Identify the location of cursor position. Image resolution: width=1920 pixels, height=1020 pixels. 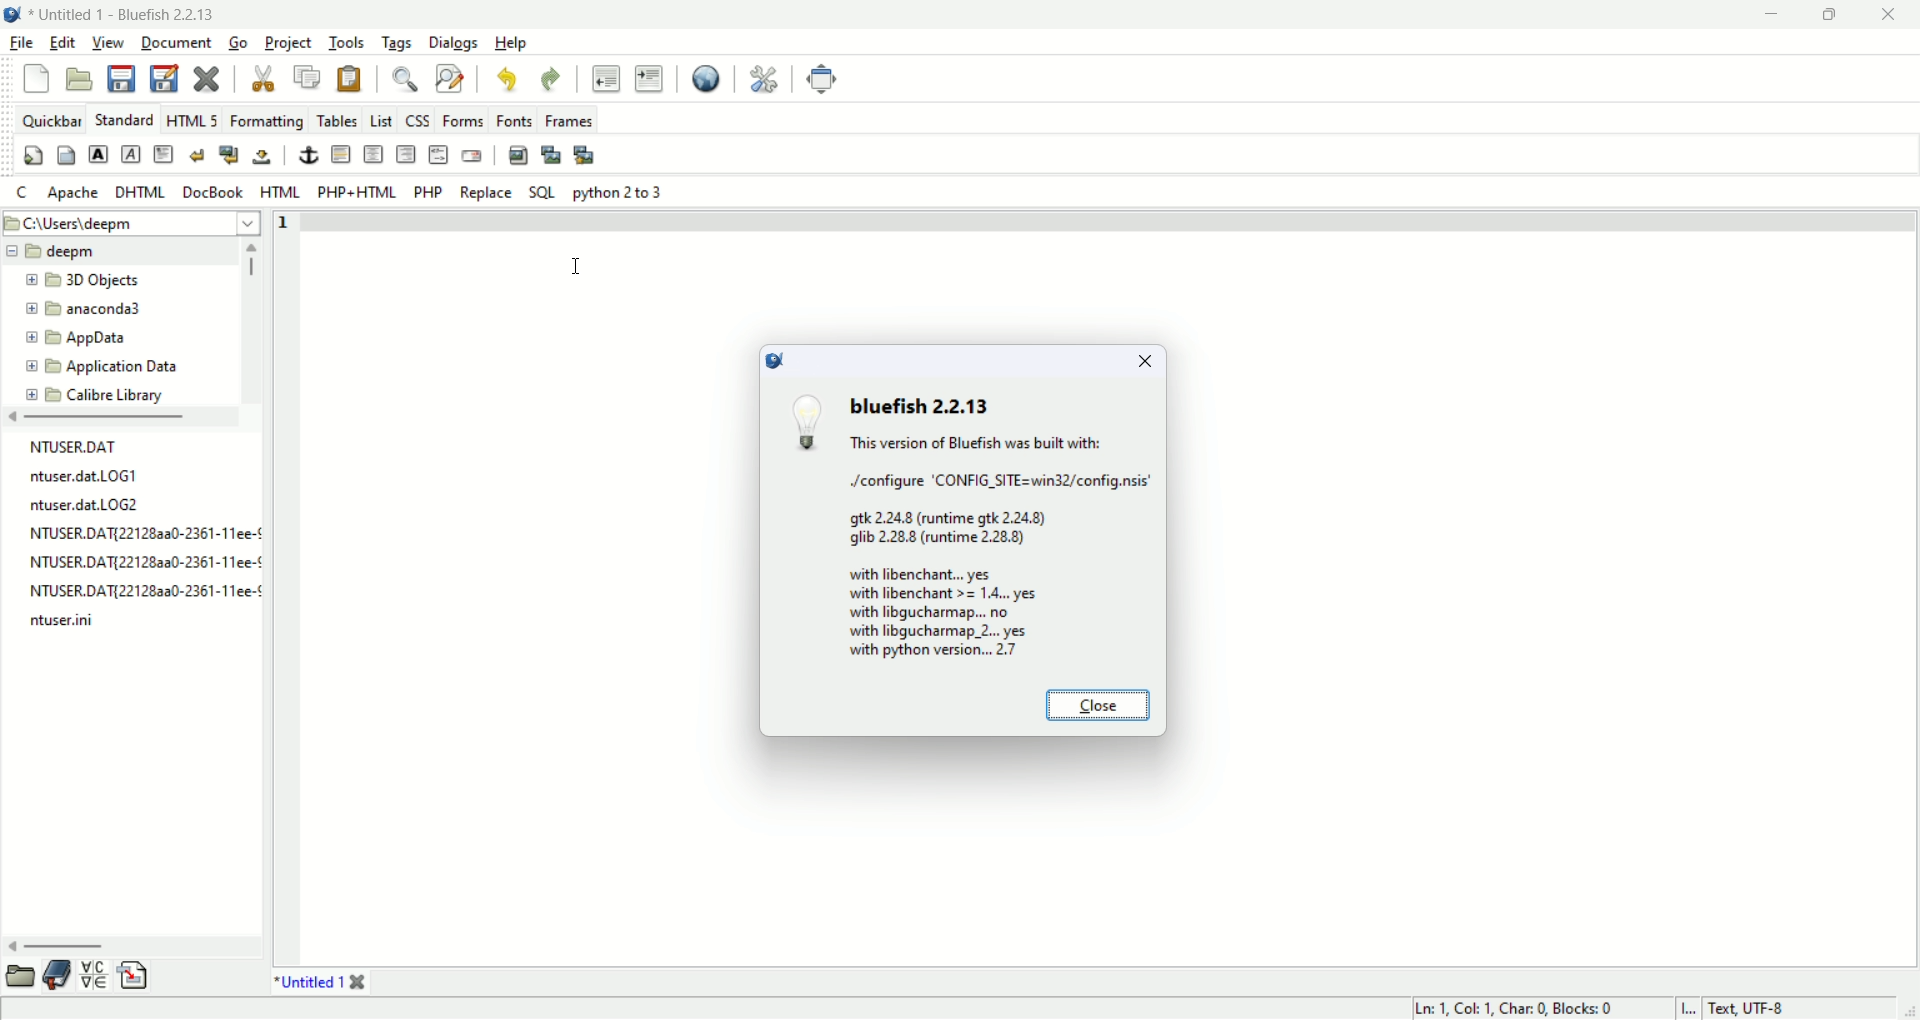
(1512, 1009).